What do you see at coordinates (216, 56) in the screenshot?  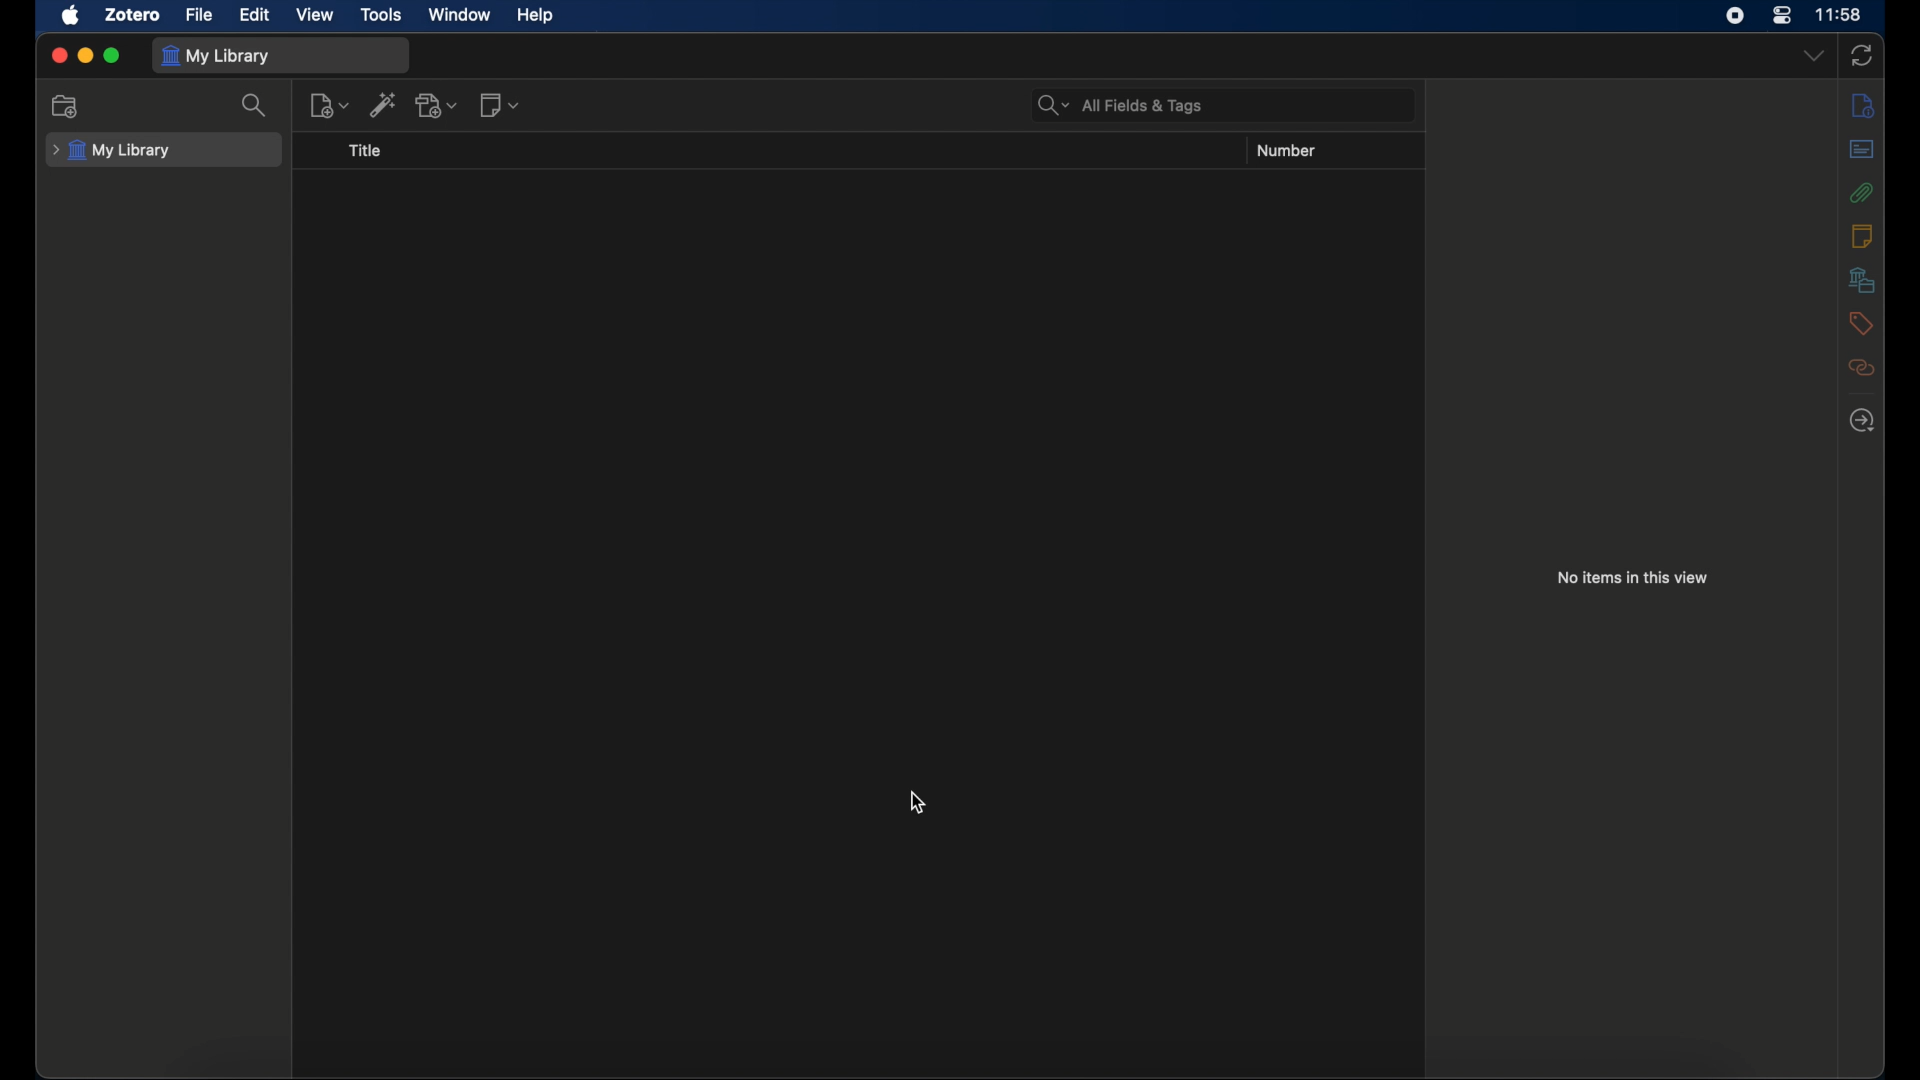 I see `my library` at bounding box center [216, 56].